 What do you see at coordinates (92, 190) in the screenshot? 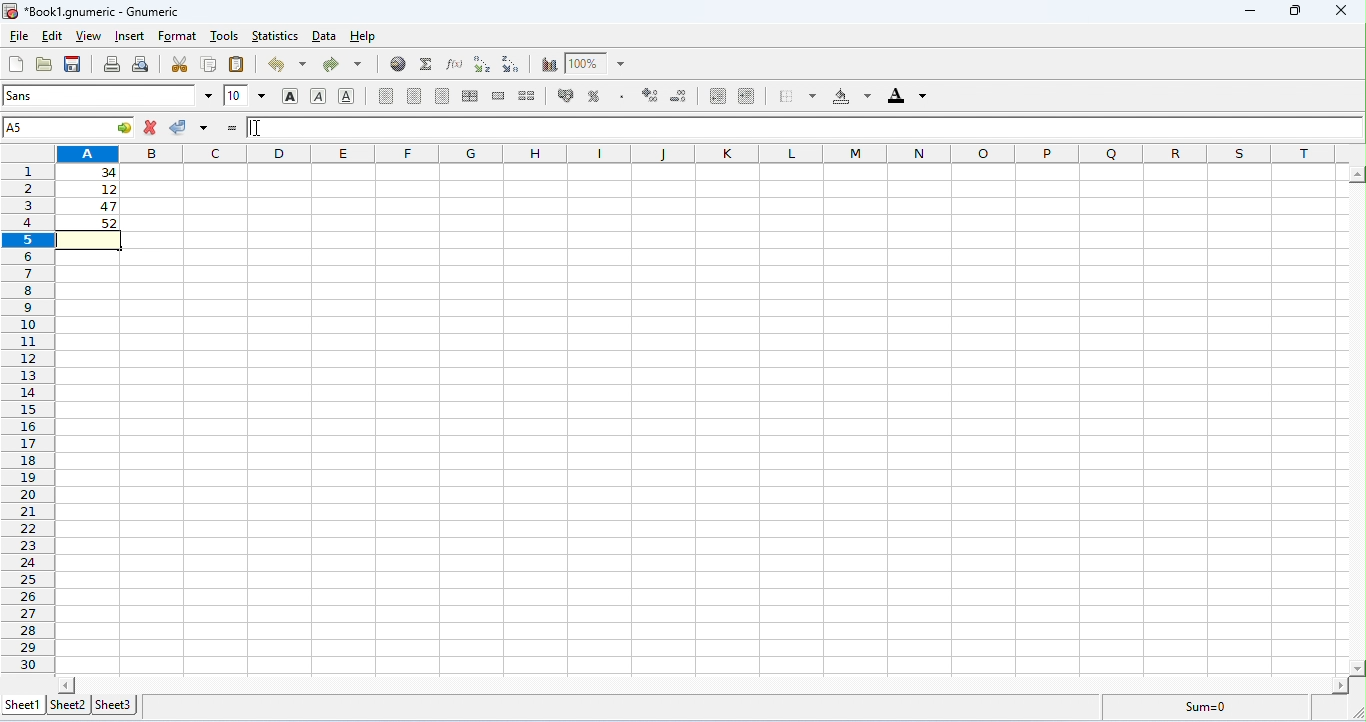
I see `12` at bounding box center [92, 190].